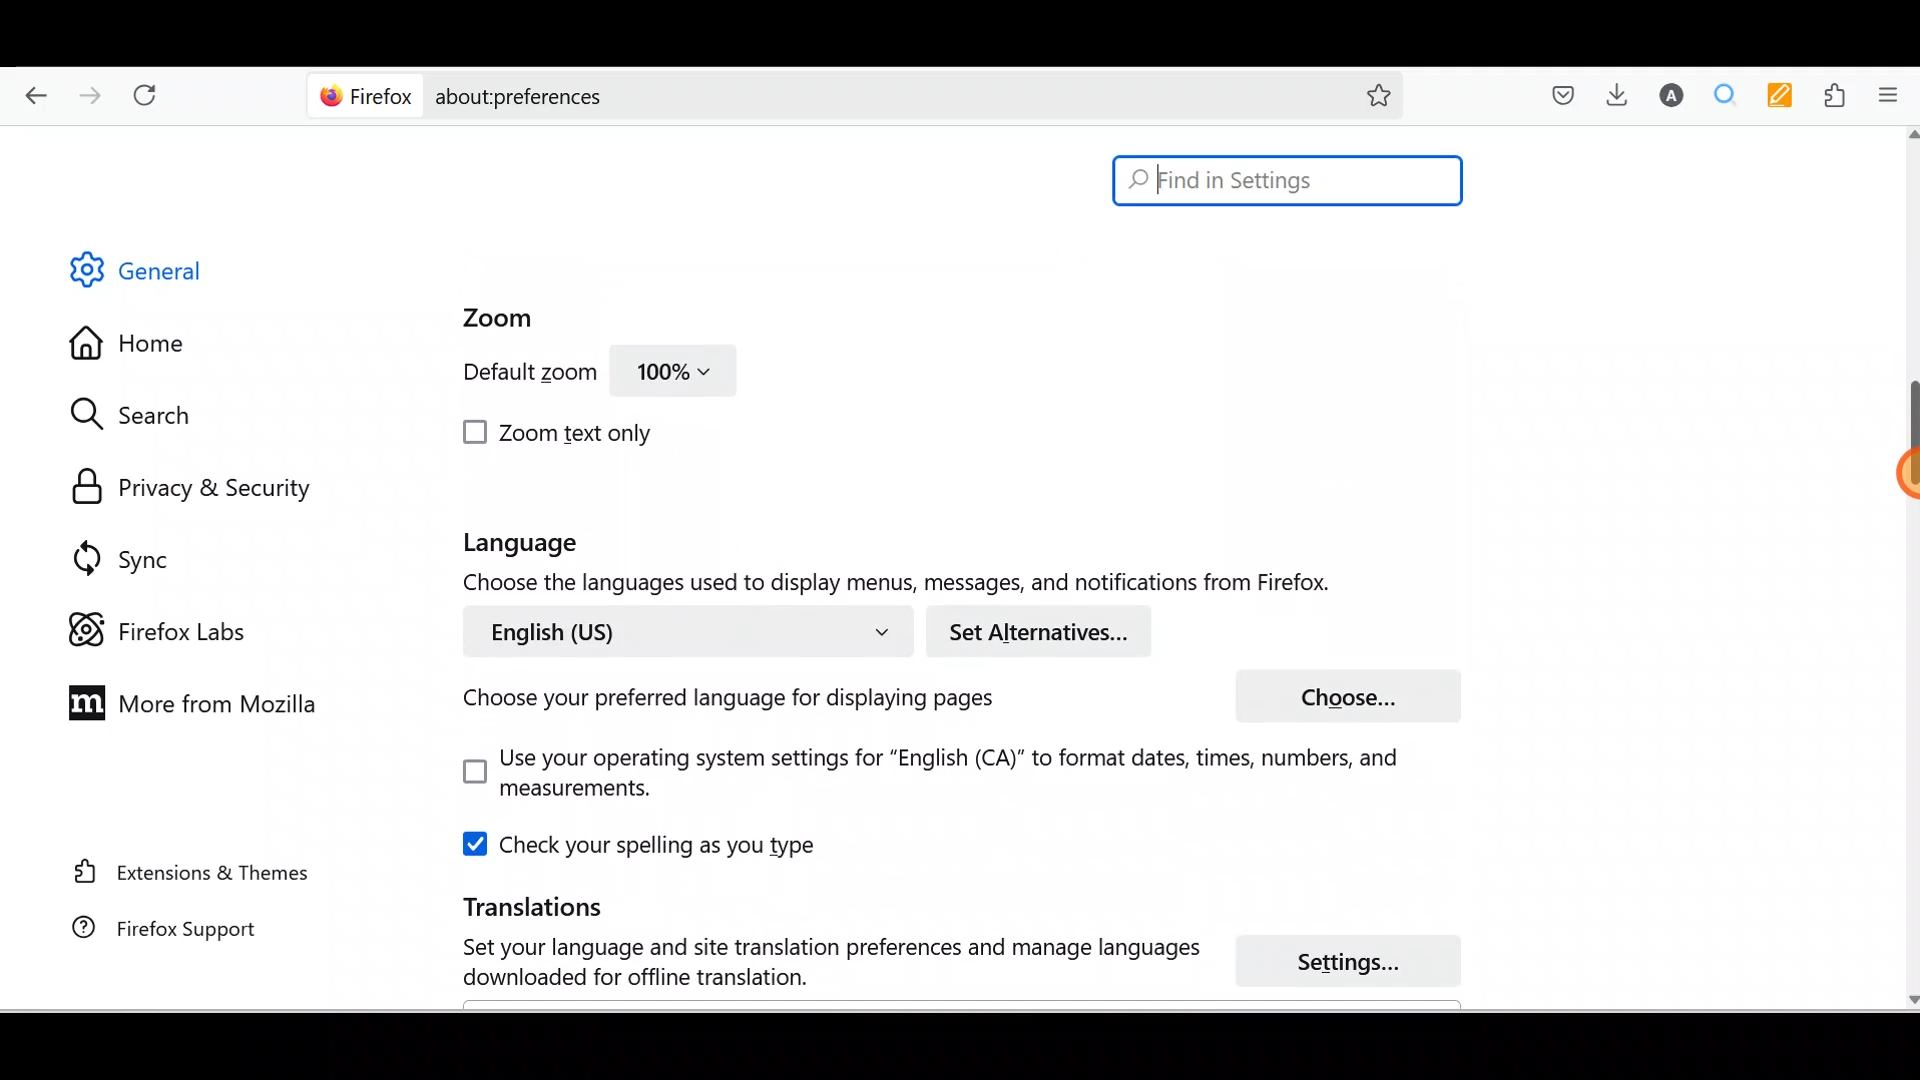  What do you see at coordinates (182, 871) in the screenshot?
I see `Extension & Themes` at bounding box center [182, 871].